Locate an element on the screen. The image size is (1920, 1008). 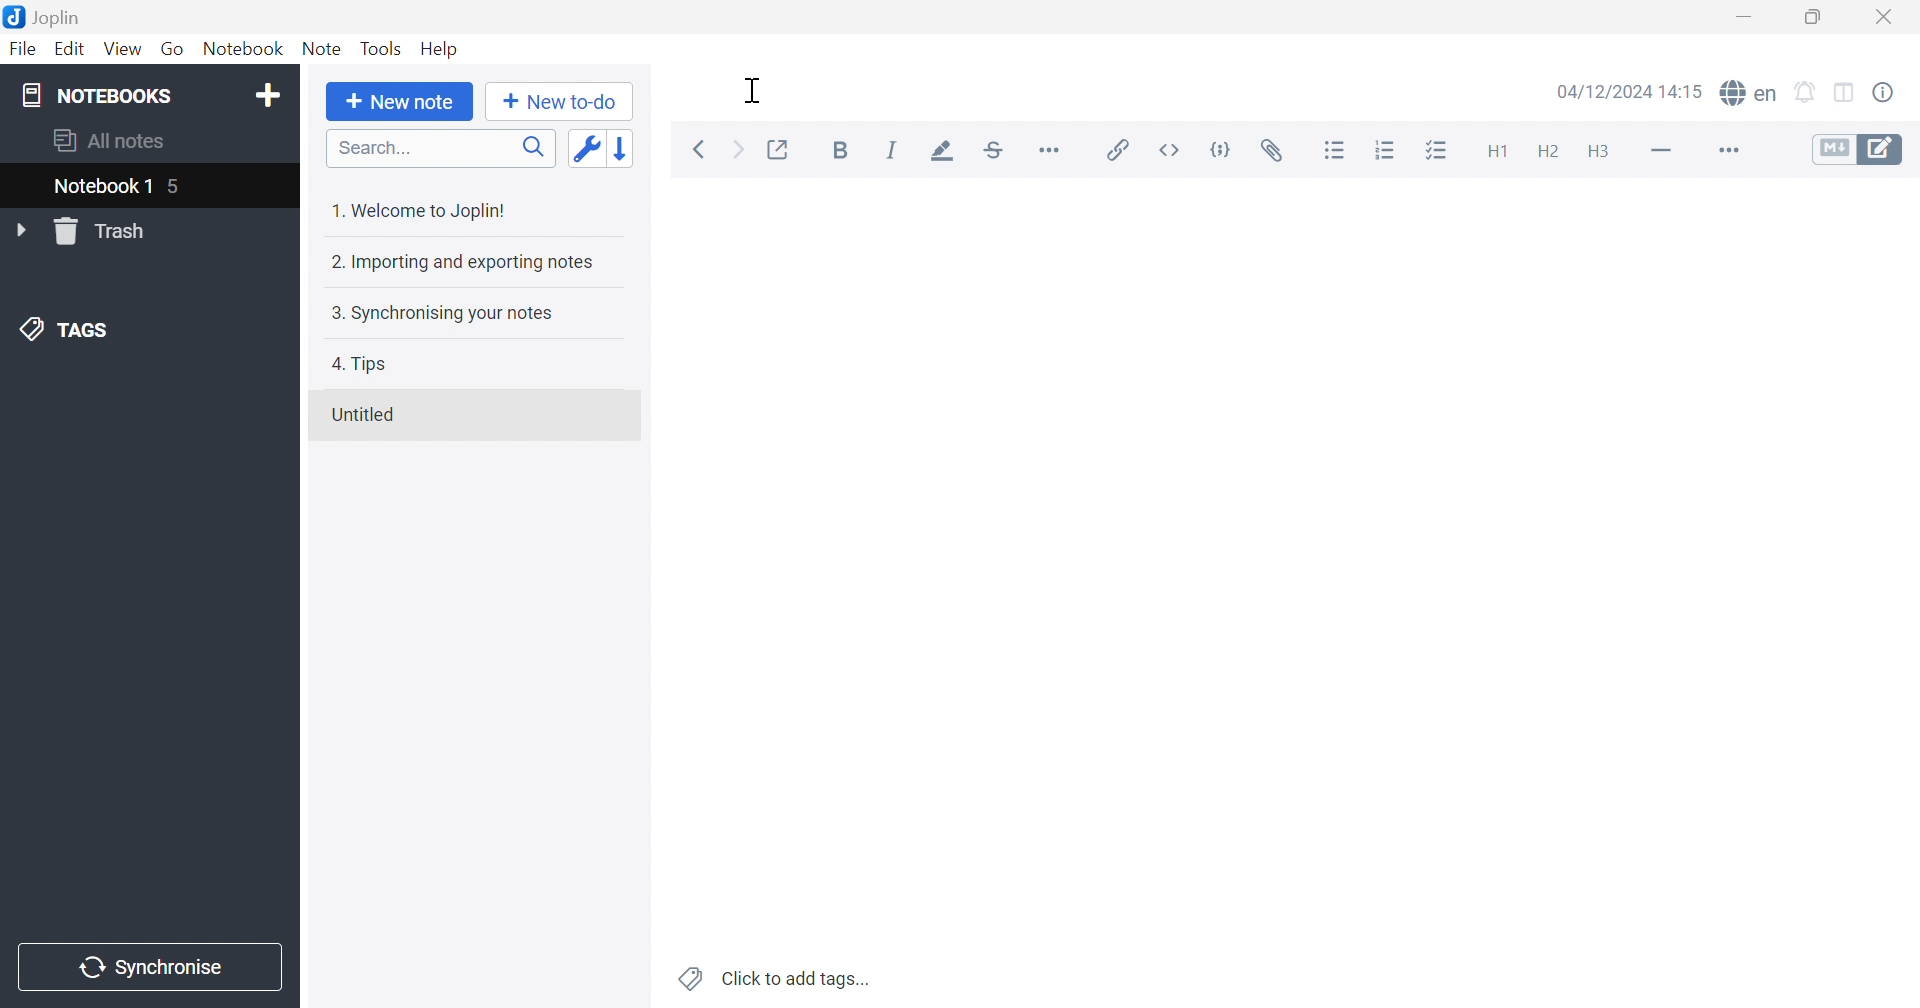
NOTEBOOKS is located at coordinates (95, 94).